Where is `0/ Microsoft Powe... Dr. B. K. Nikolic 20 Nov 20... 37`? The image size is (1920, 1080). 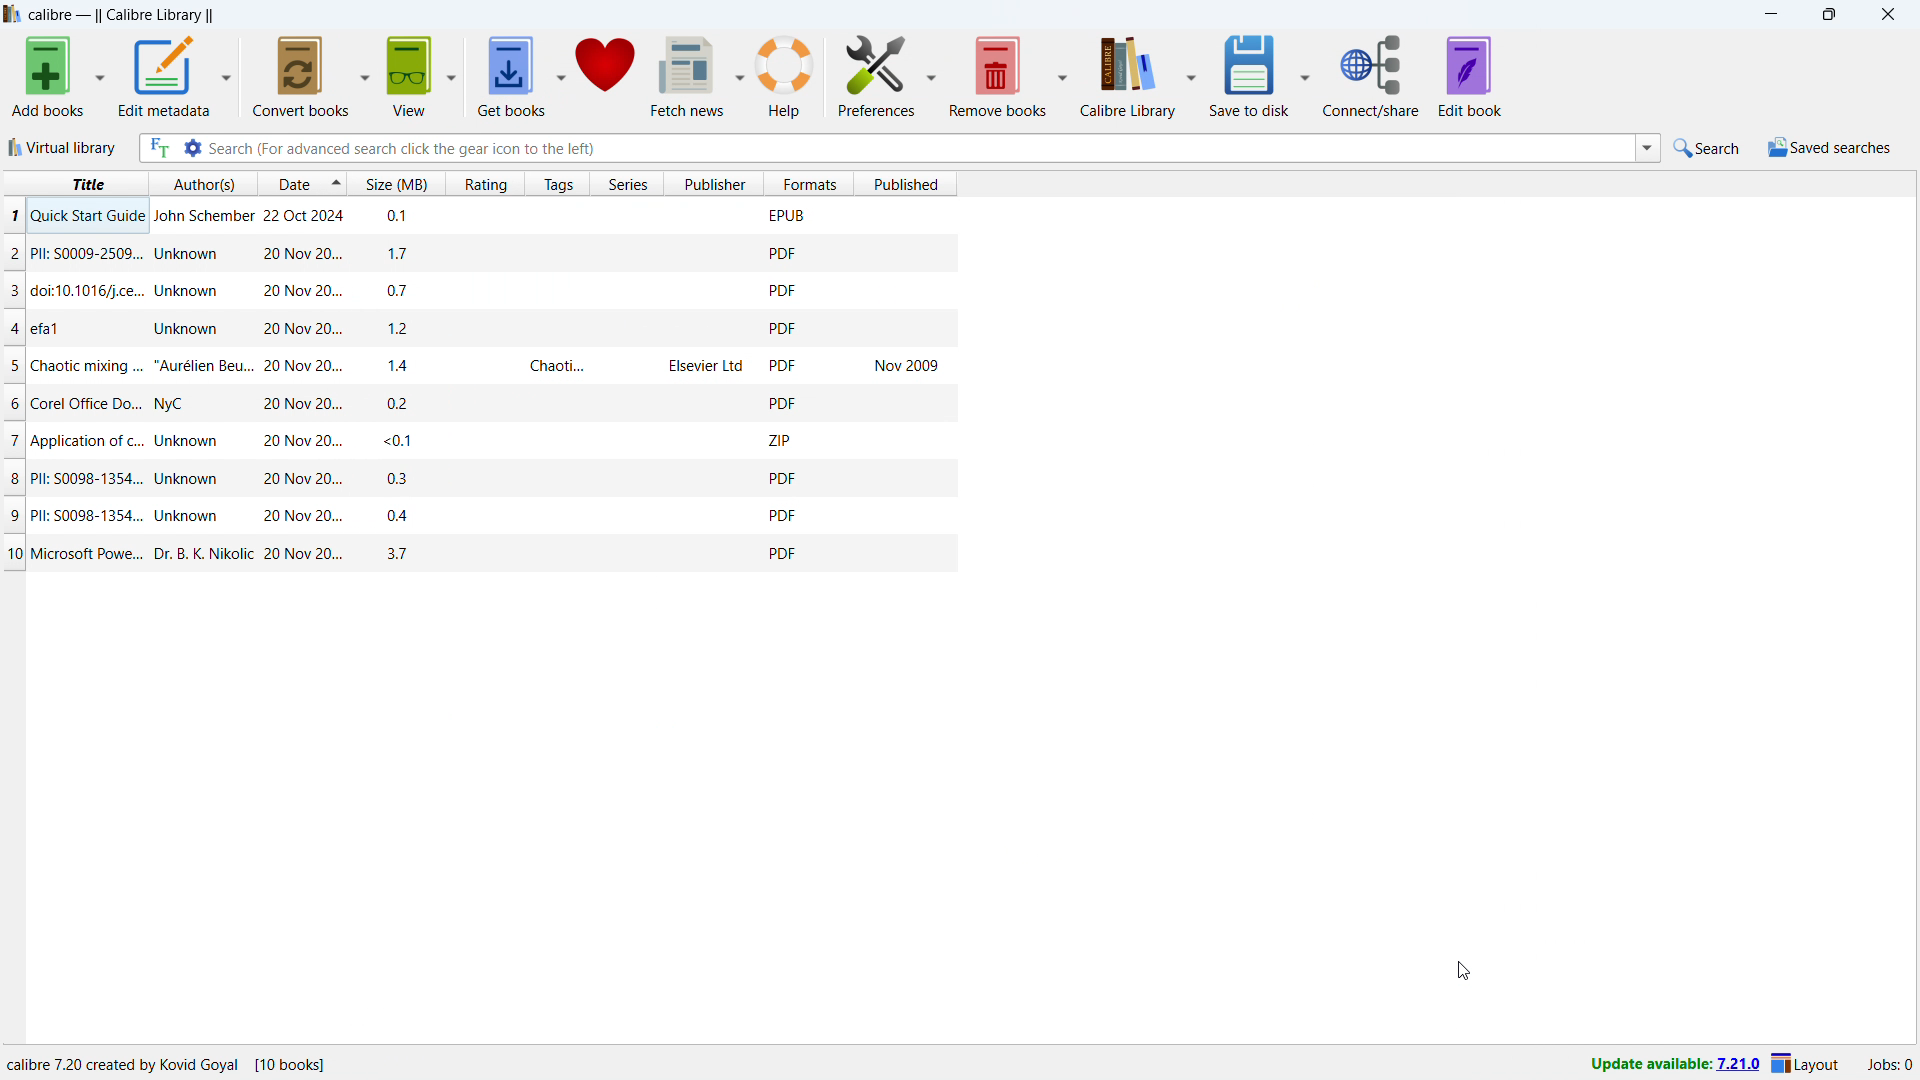 0/ Microsoft Powe... Dr. B. K. Nikolic 20 Nov 20... 37 is located at coordinates (482, 555).